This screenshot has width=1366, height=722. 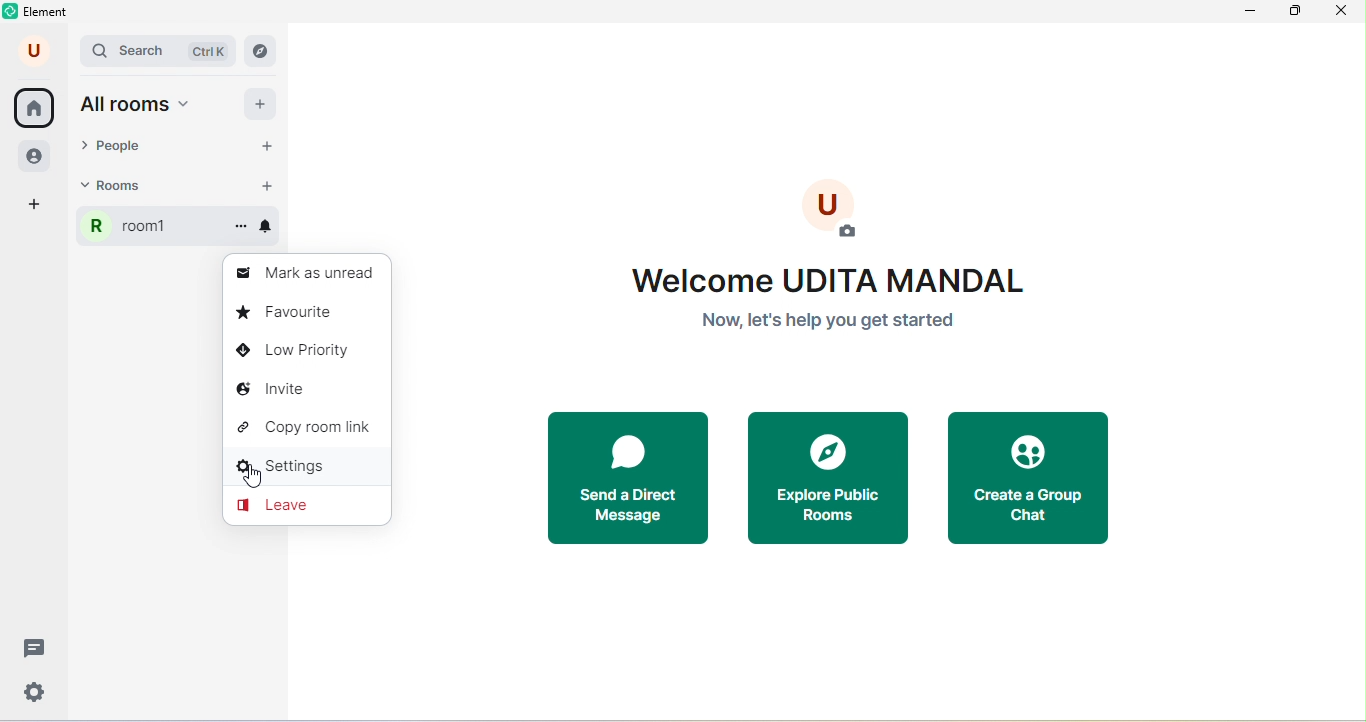 I want to click on start chat, so click(x=257, y=148).